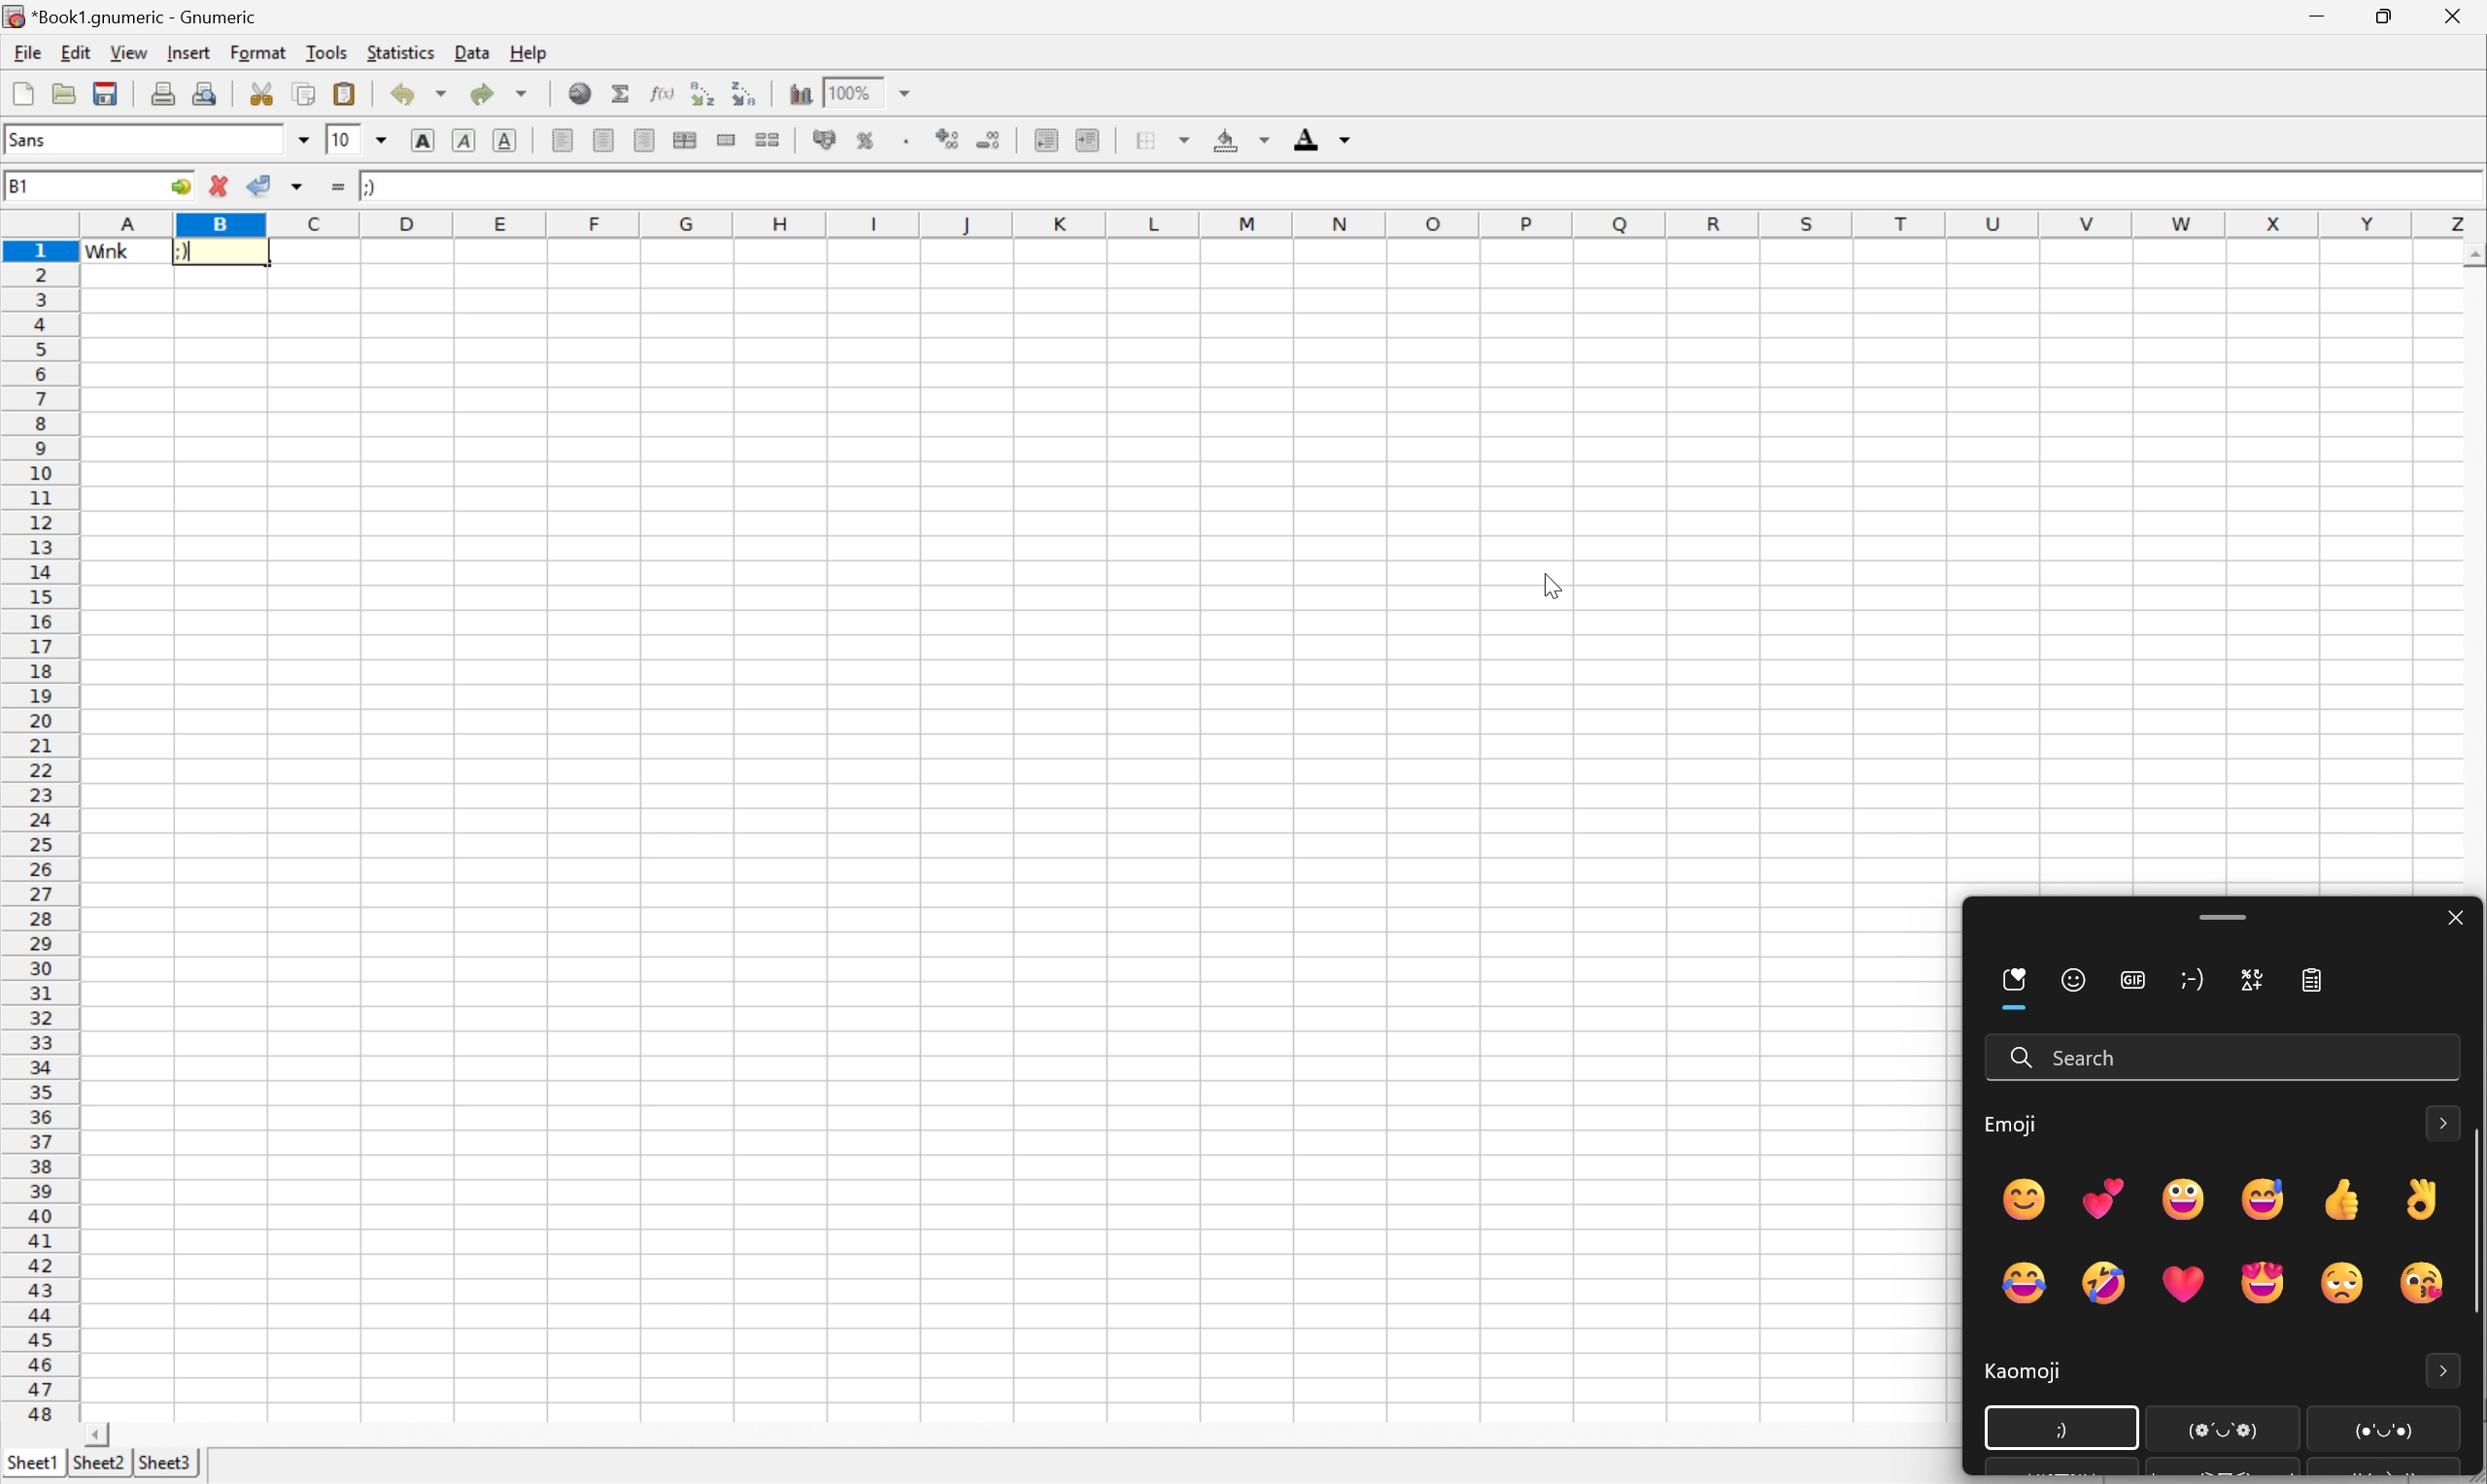 The width and height of the screenshot is (2487, 1484). I want to click on emoji, so click(2074, 983).